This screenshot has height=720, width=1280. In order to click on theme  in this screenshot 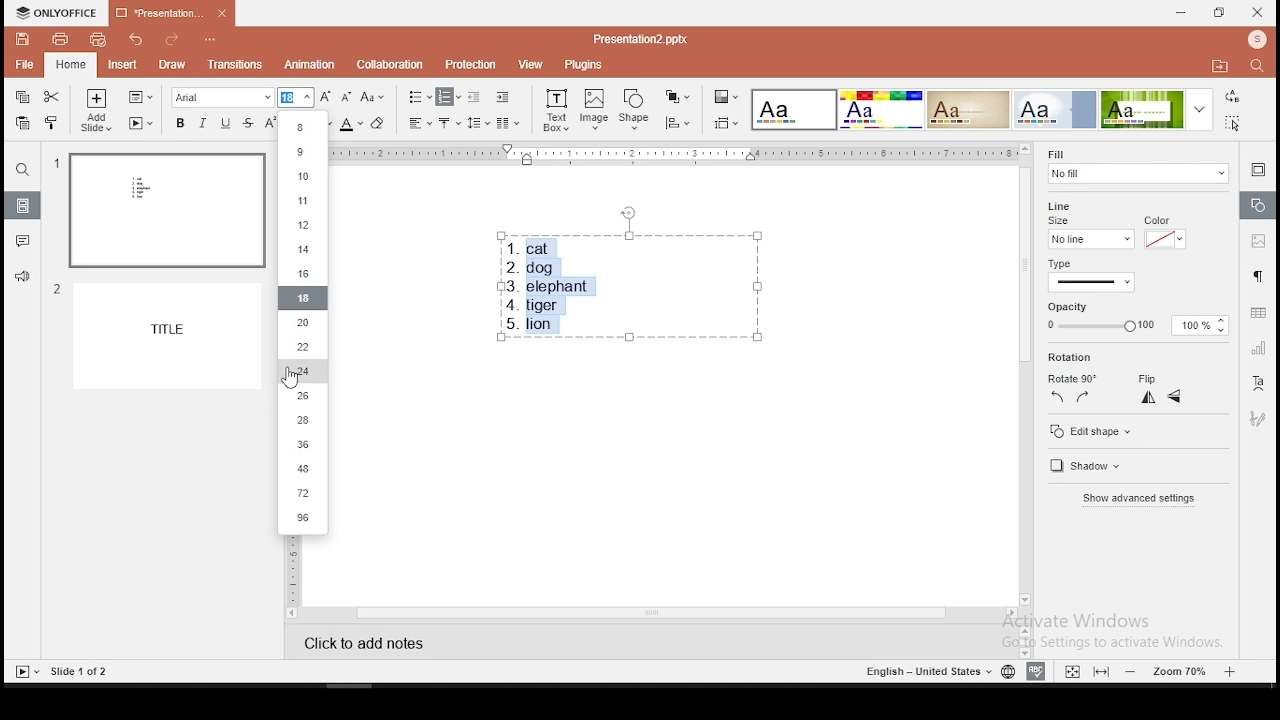, I will do `click(795, 110)`.